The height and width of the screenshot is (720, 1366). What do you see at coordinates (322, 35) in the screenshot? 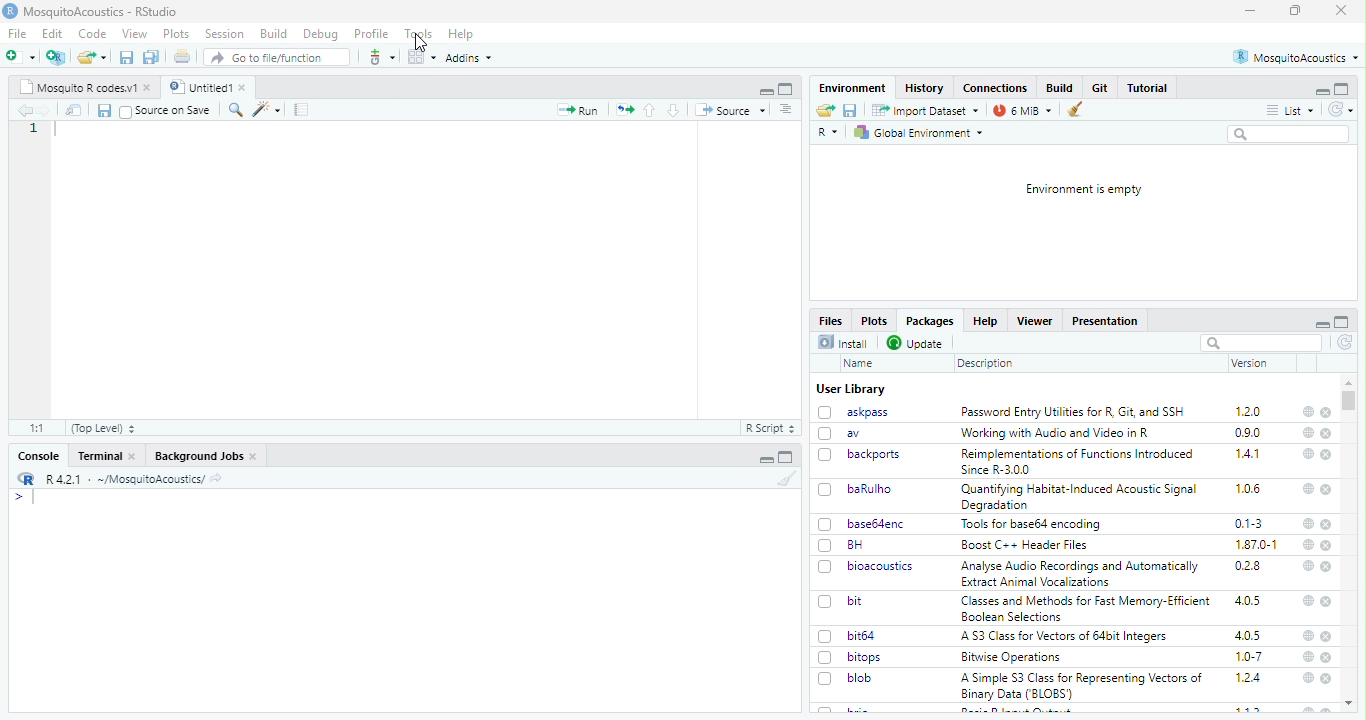
I see `Debug` at bounding box center [322, 35].